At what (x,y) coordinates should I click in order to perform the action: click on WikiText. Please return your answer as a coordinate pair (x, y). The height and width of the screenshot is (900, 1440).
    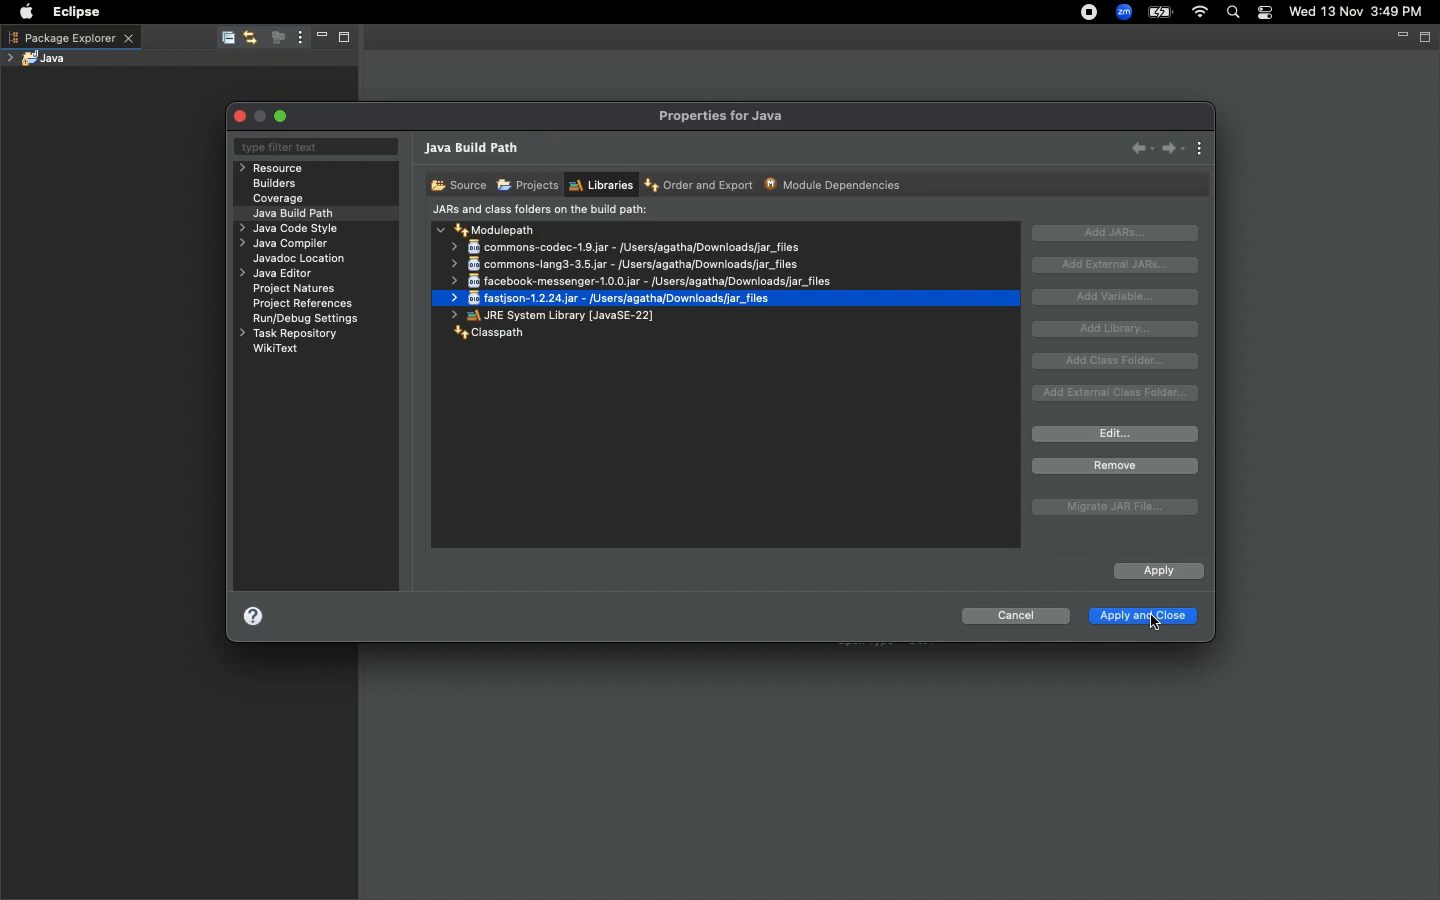
    Looking at the image, I should click on (276, 348).